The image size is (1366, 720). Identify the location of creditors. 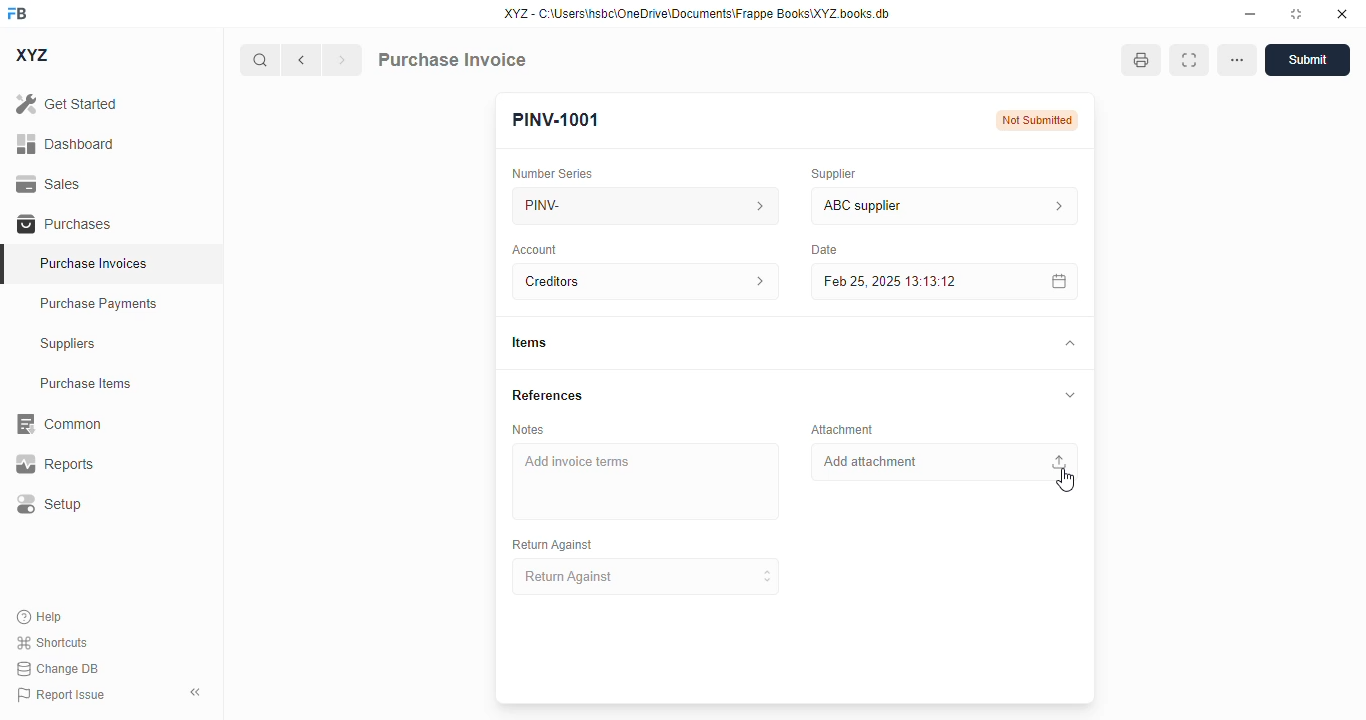
(617, 281).